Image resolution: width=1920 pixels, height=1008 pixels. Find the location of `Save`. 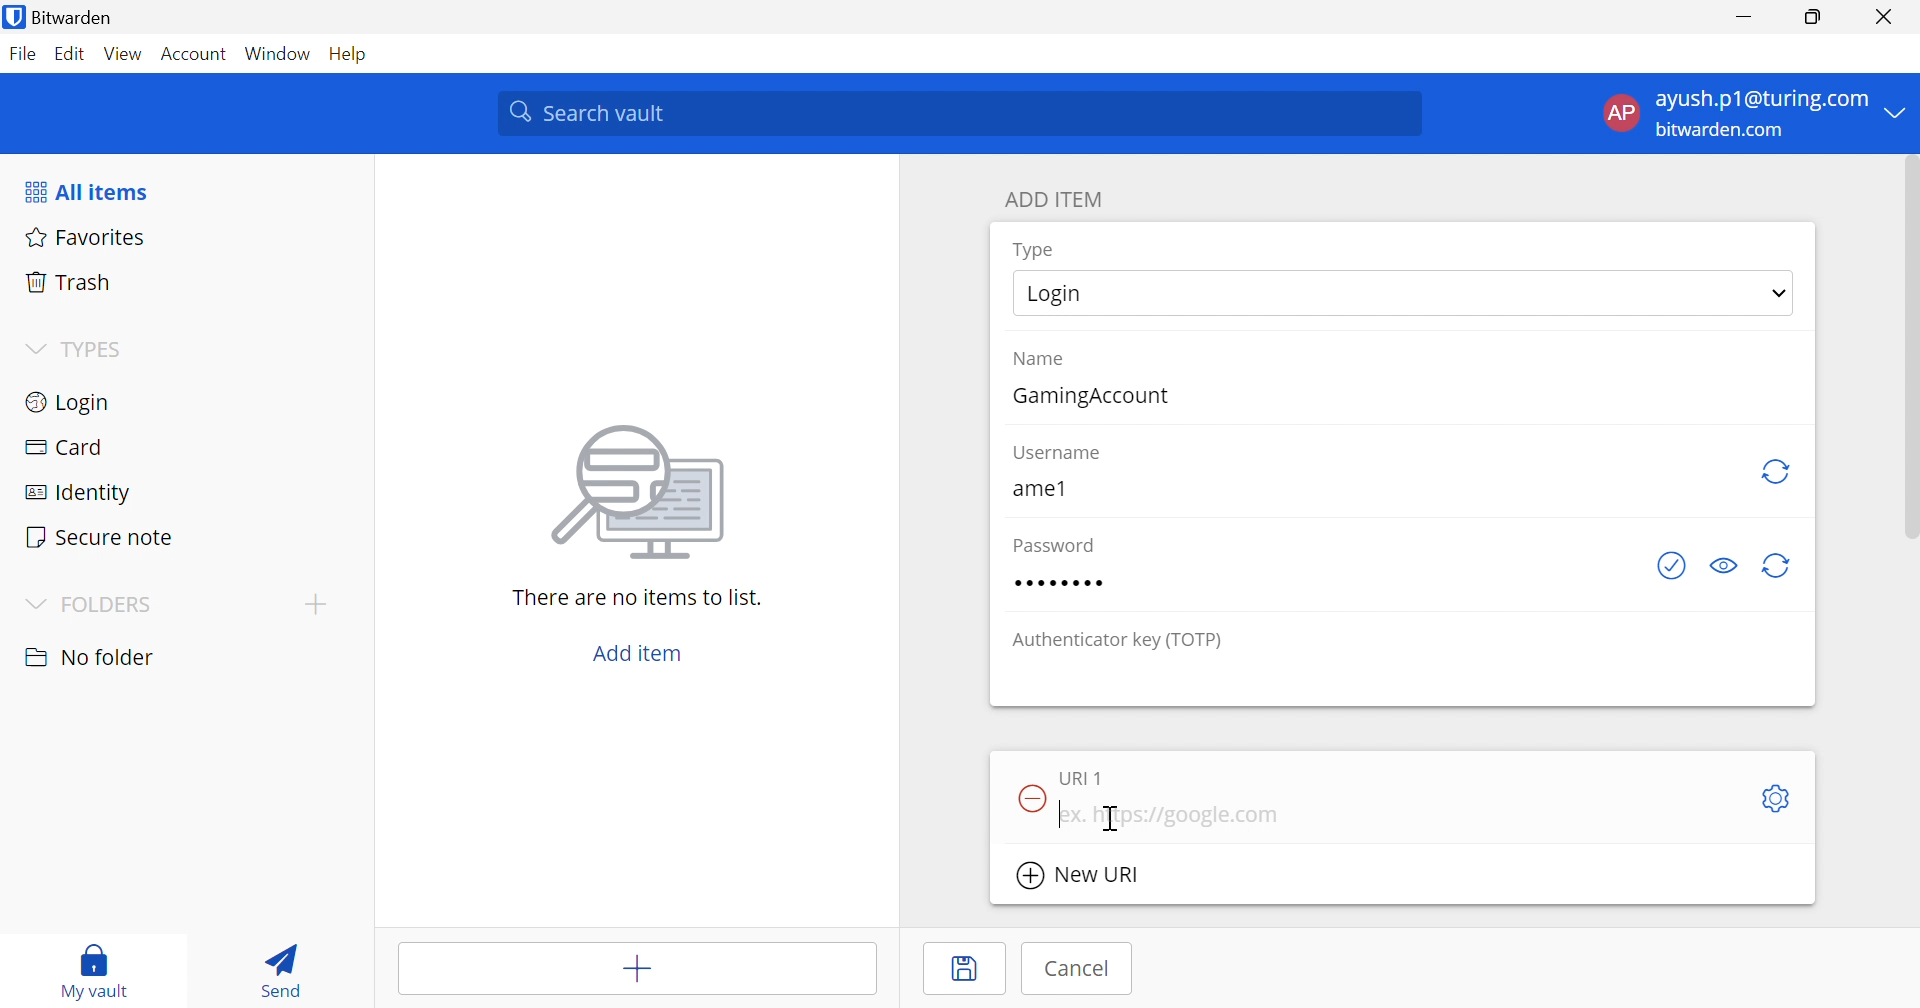

Save is located at coordinates (967, 969).